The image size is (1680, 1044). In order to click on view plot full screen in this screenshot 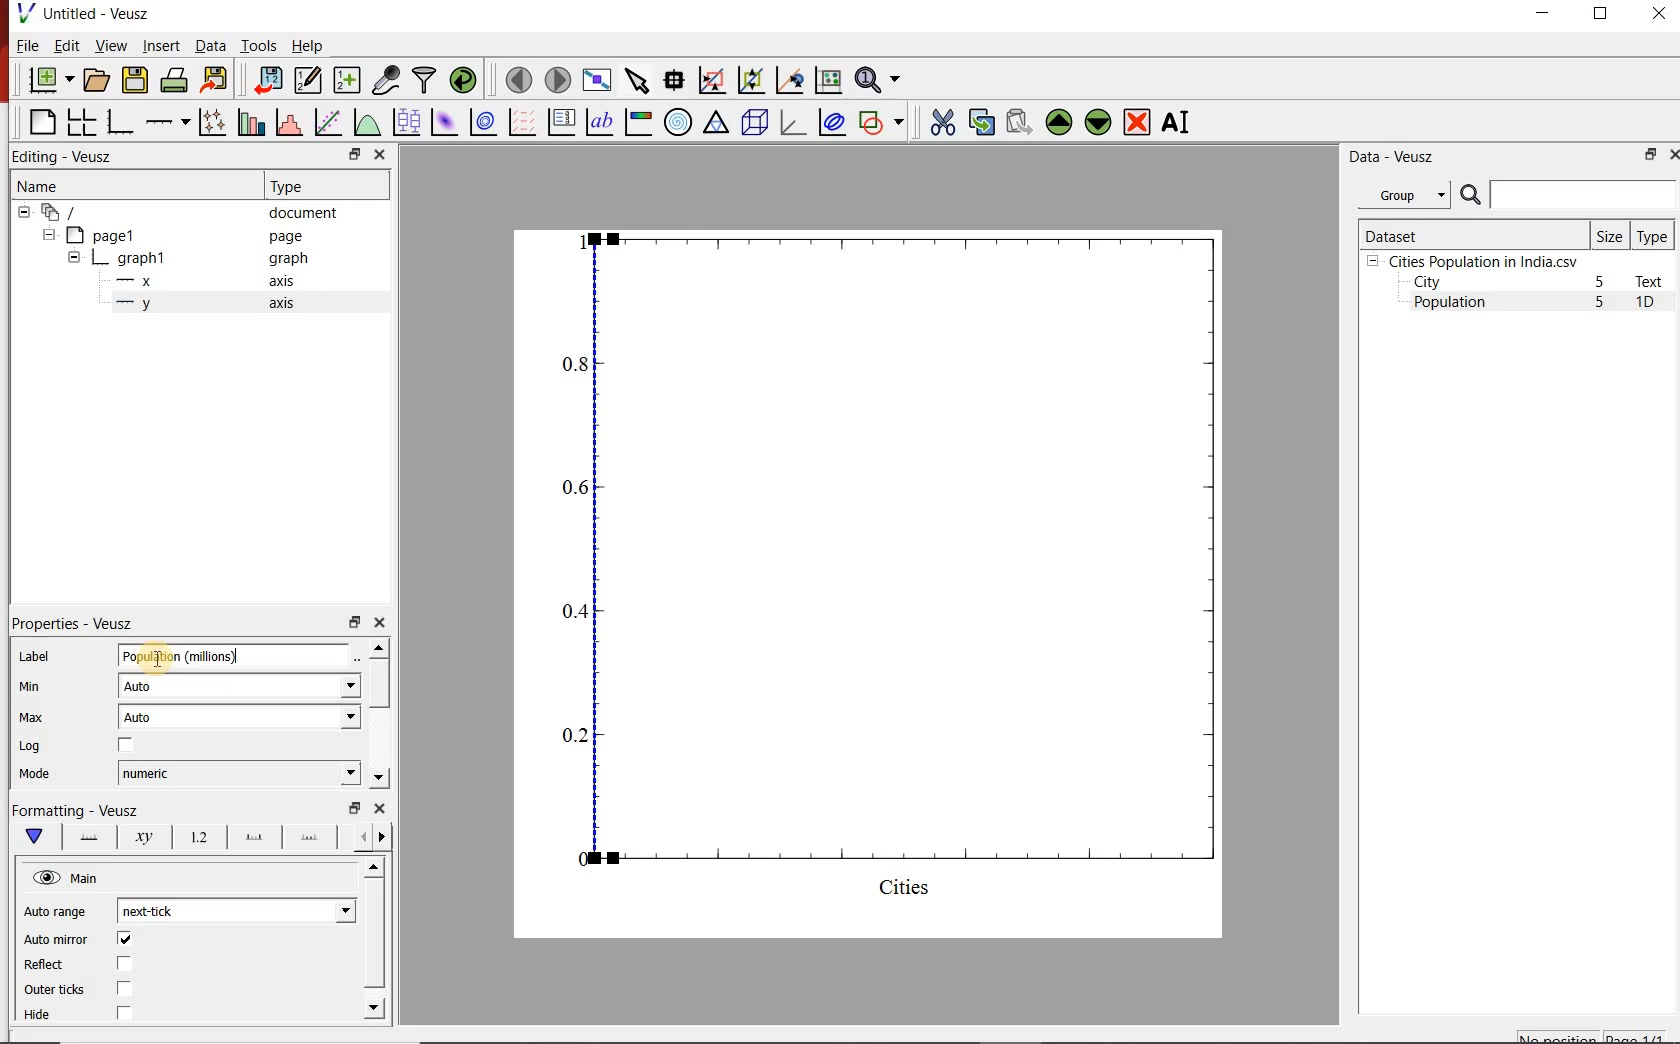, I will do `click(597, 80)`.